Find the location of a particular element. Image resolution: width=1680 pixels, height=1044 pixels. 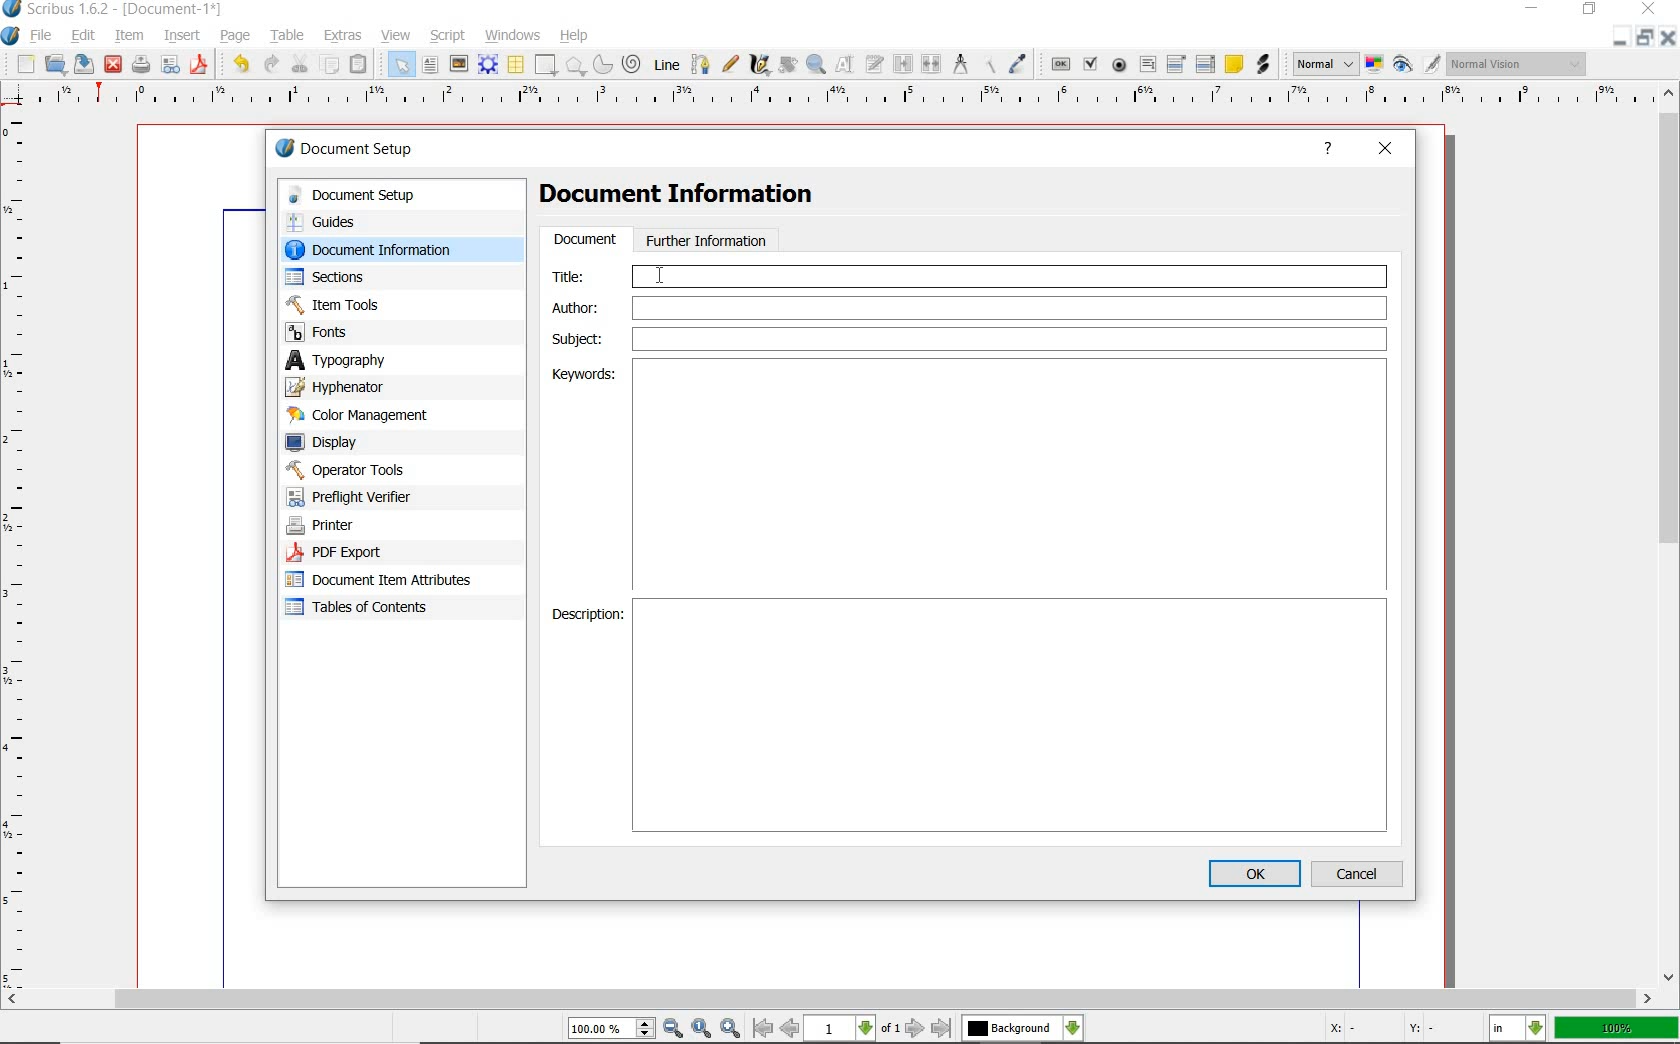

table is located at coordinates (515, 64).